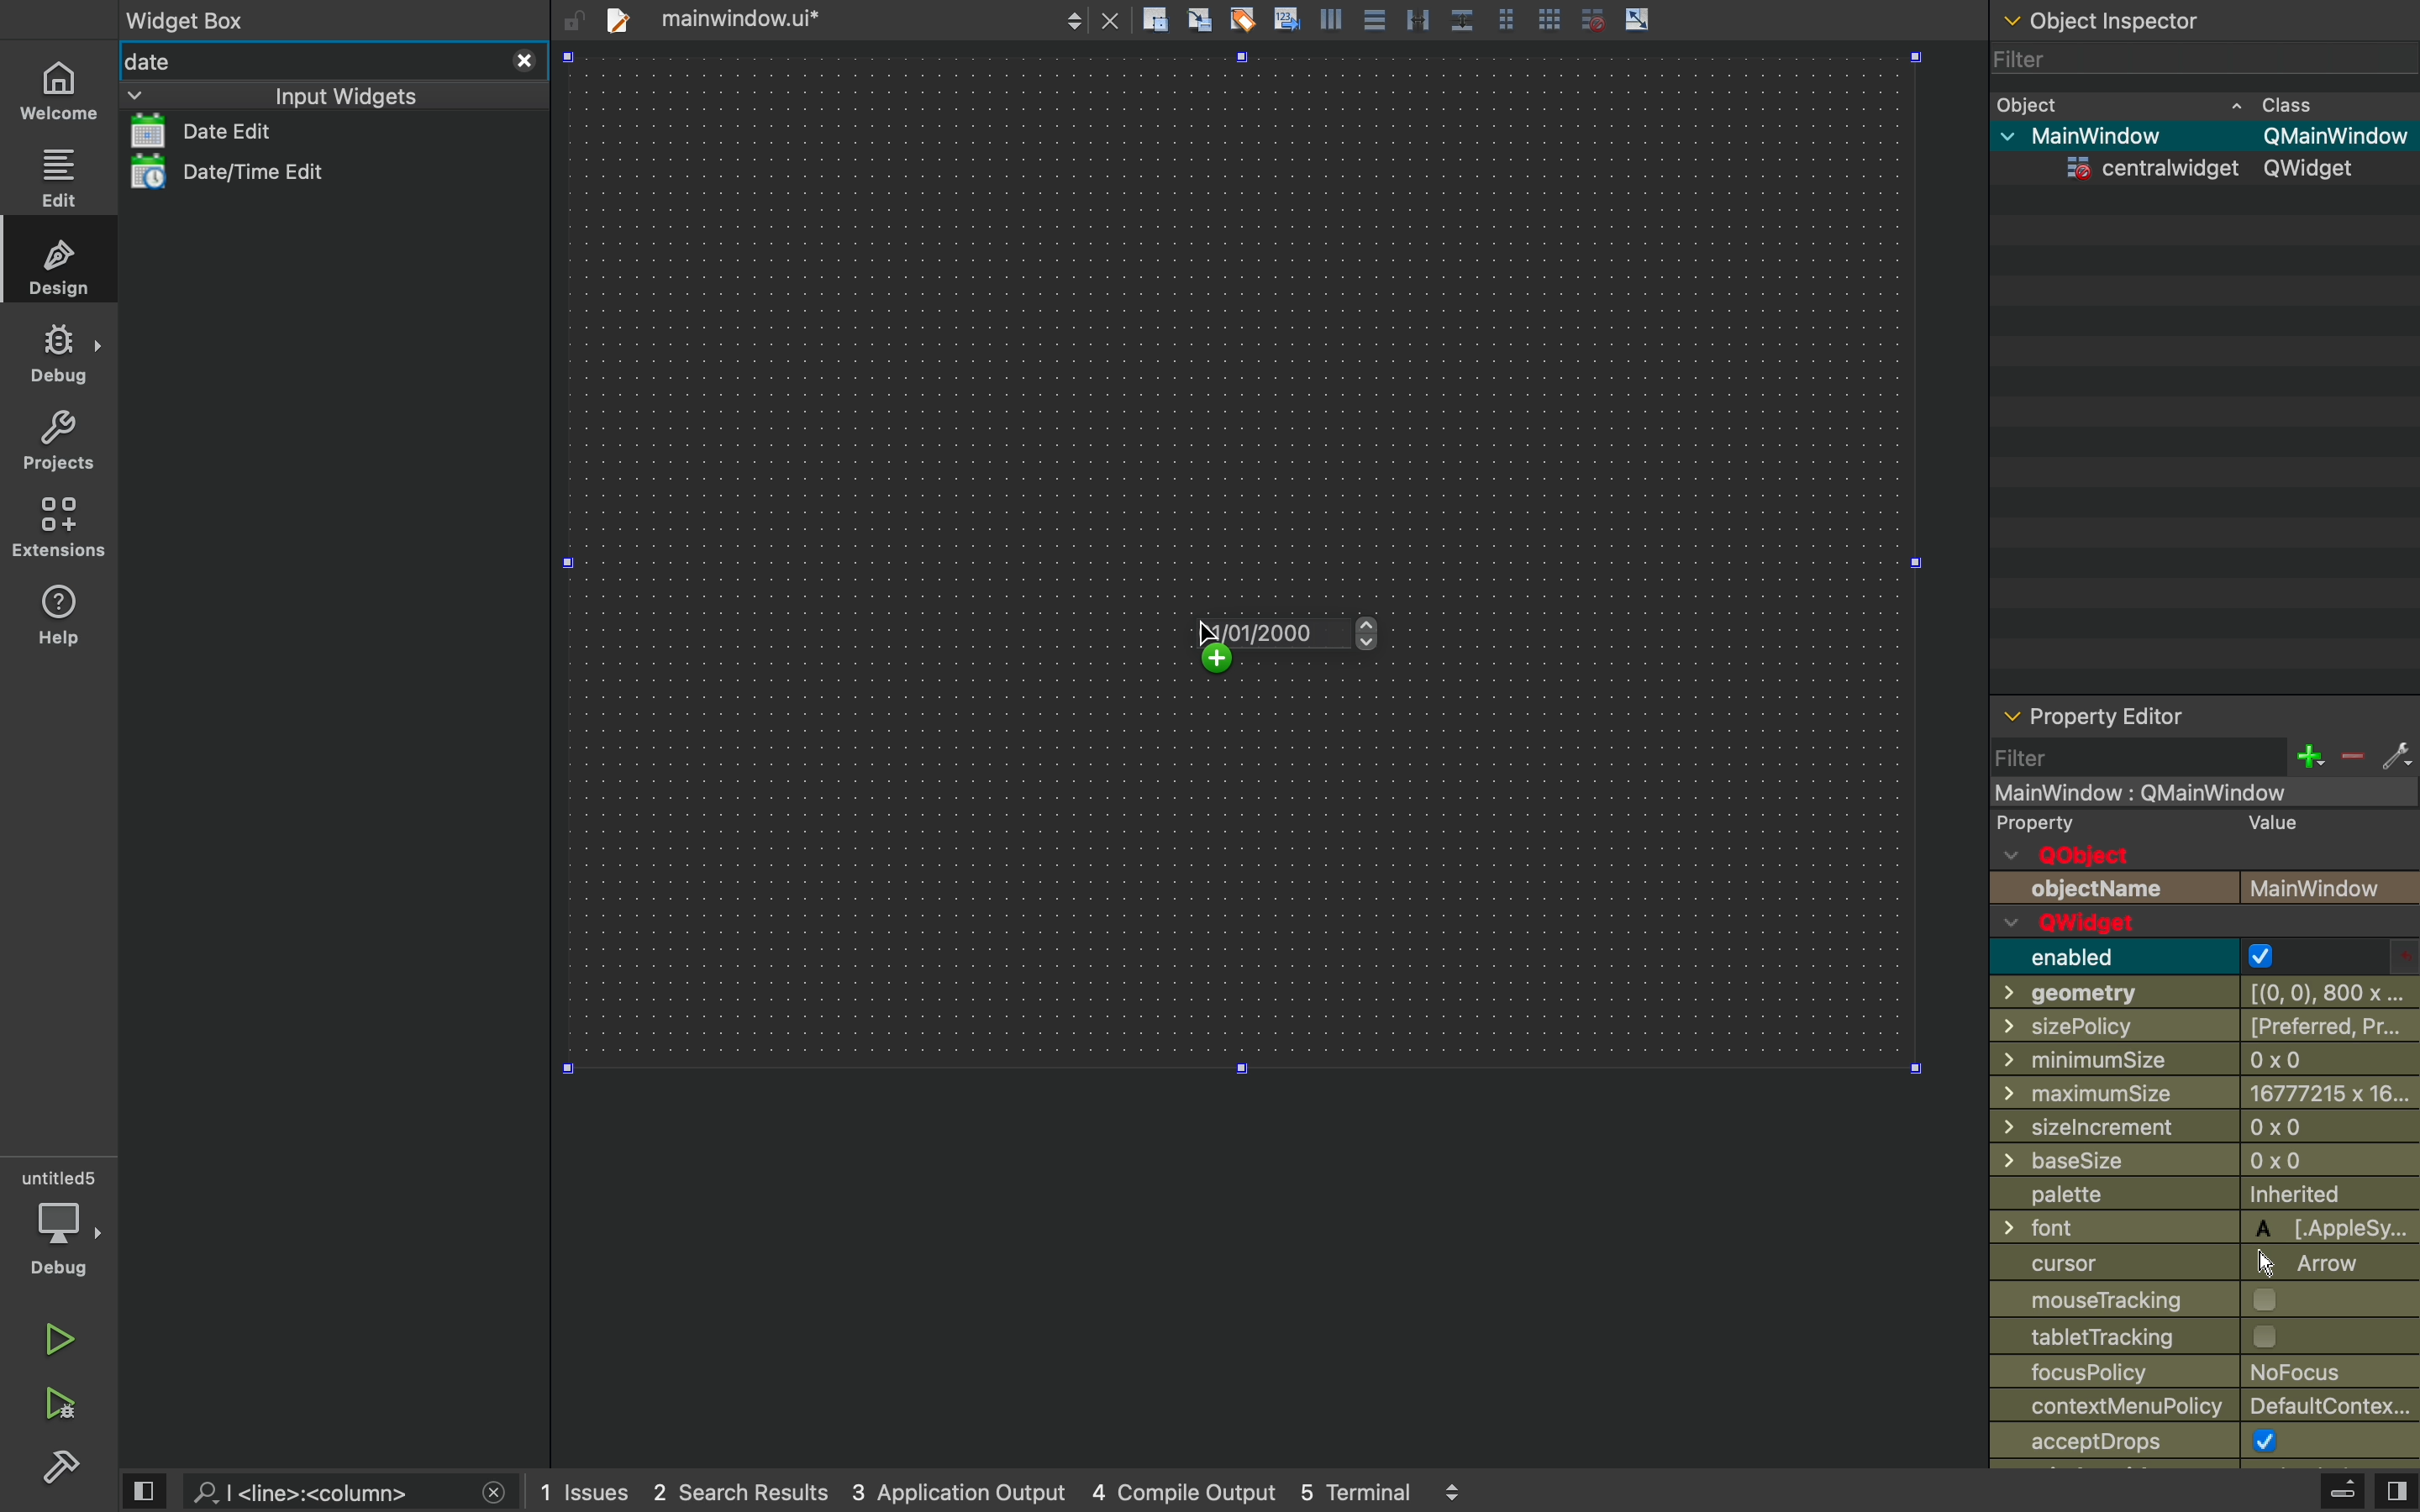 The image size is (2420, 1512). Describe the element at coordinates (2204, 1337) in the screenshot. I see `tabletracking` at that location.